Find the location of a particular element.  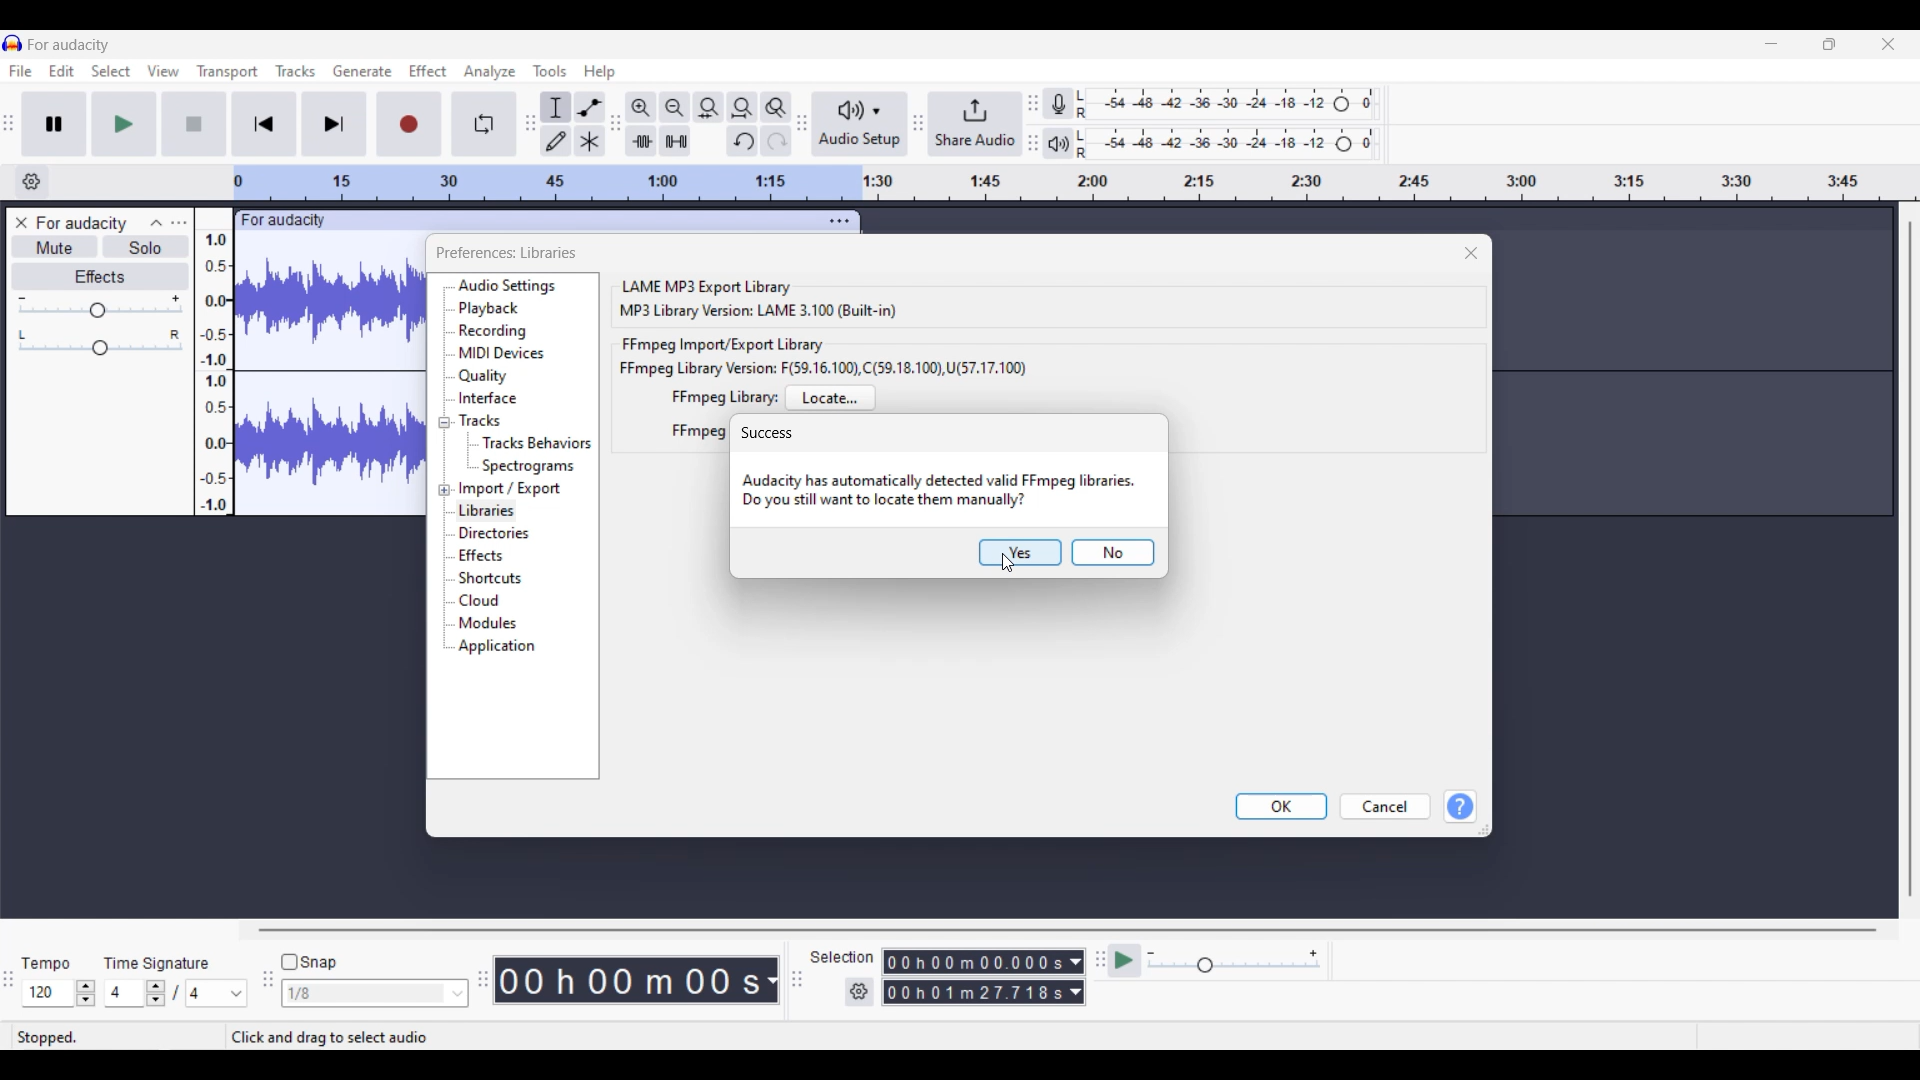

Track name is located at coordinates (82, 223).